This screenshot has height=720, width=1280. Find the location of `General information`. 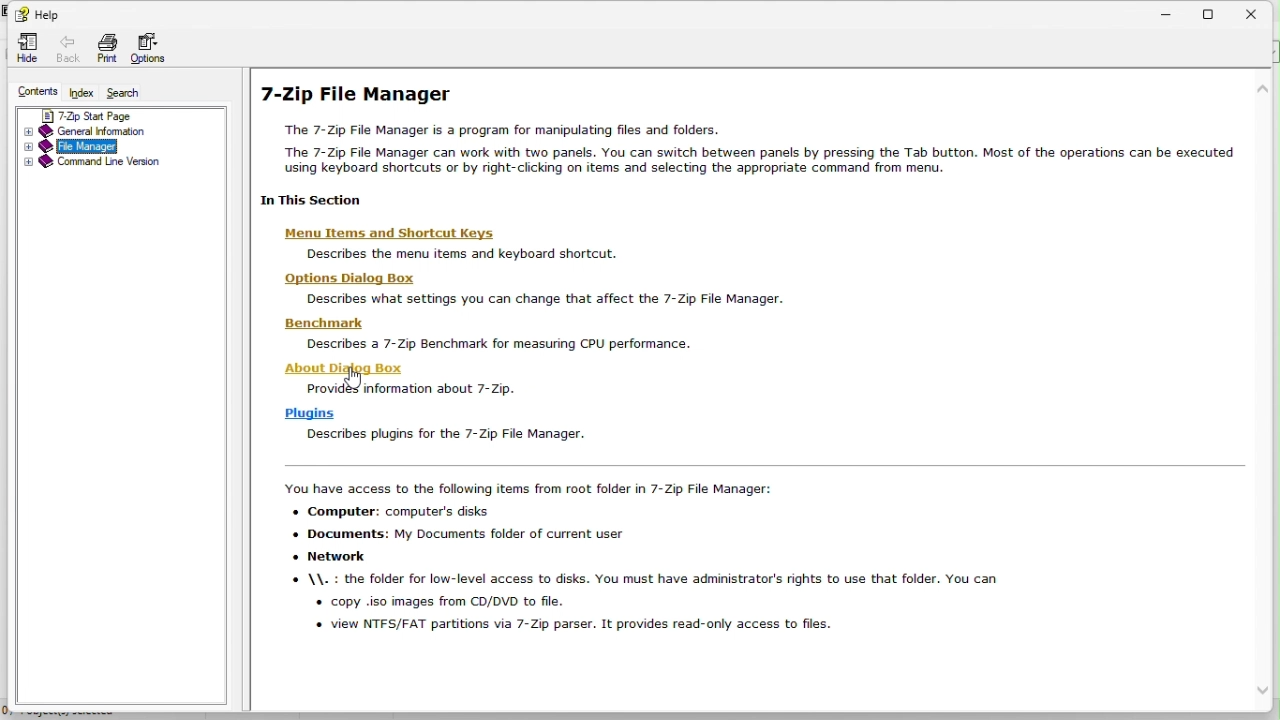

General information is located at coordinates (80, 130).